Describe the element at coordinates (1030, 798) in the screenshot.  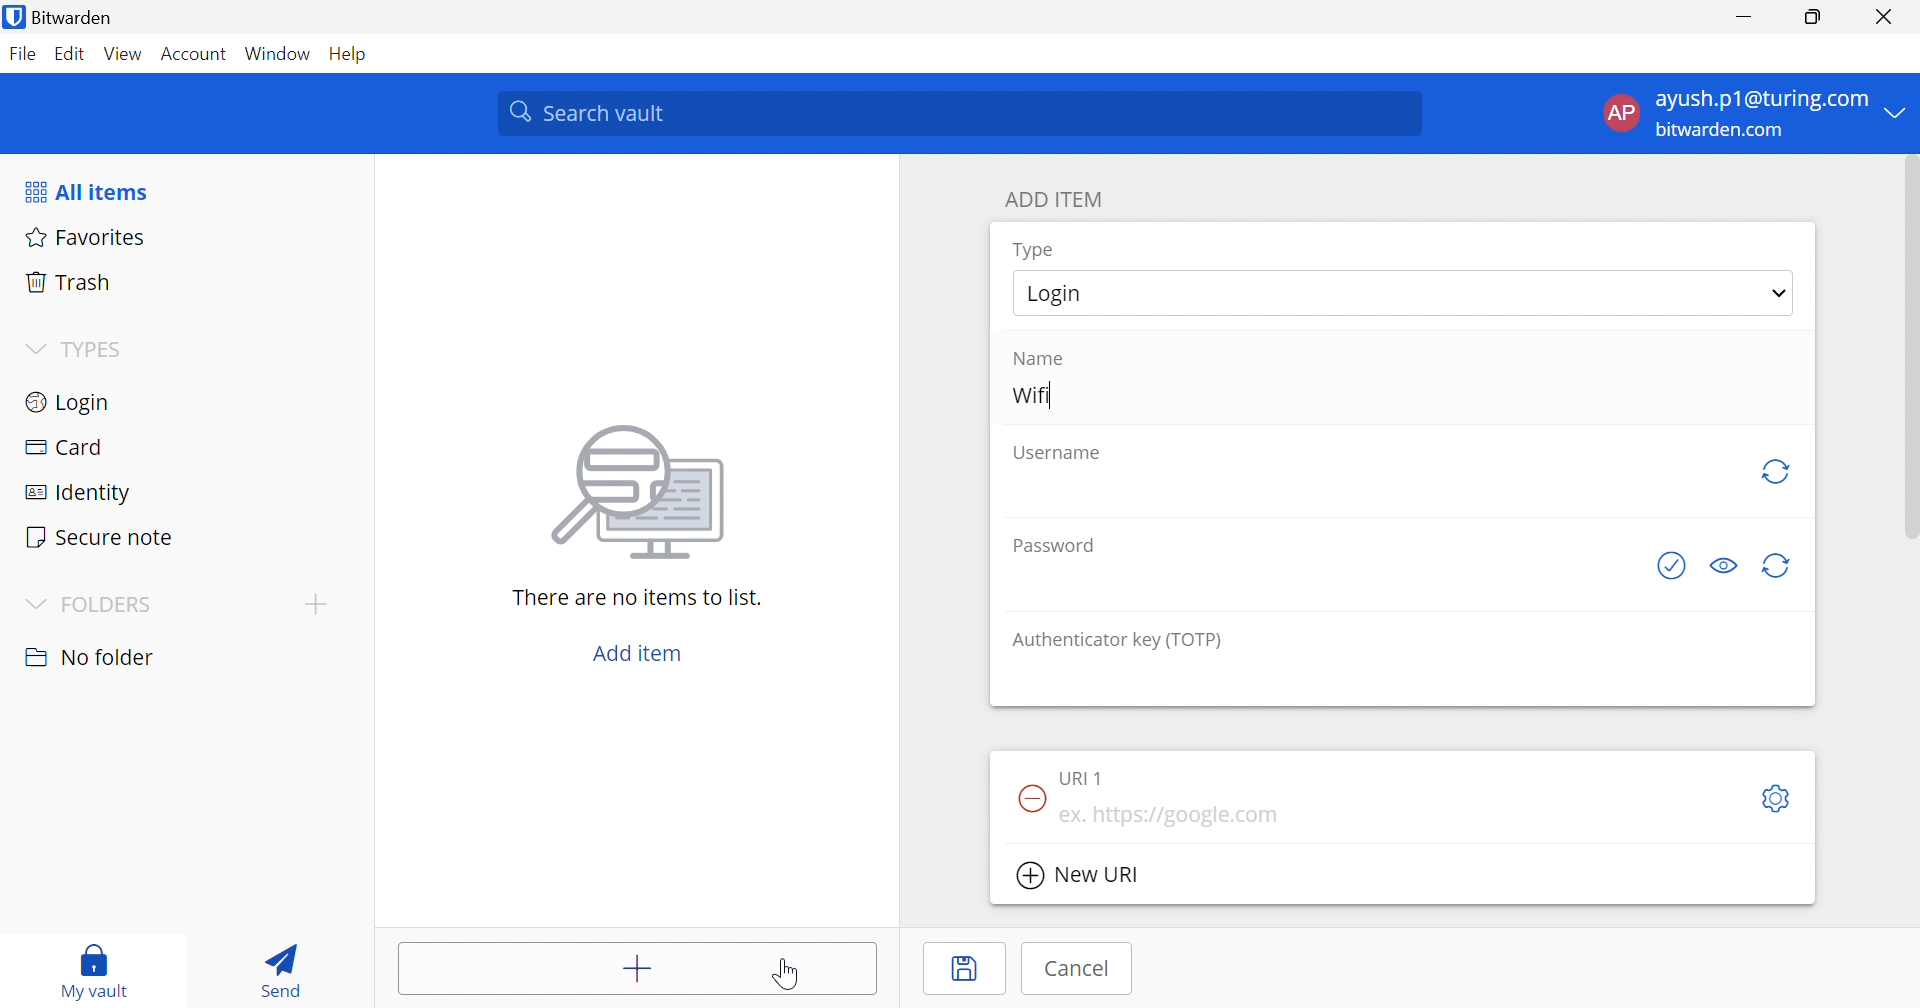
I see `Remove` at that location.